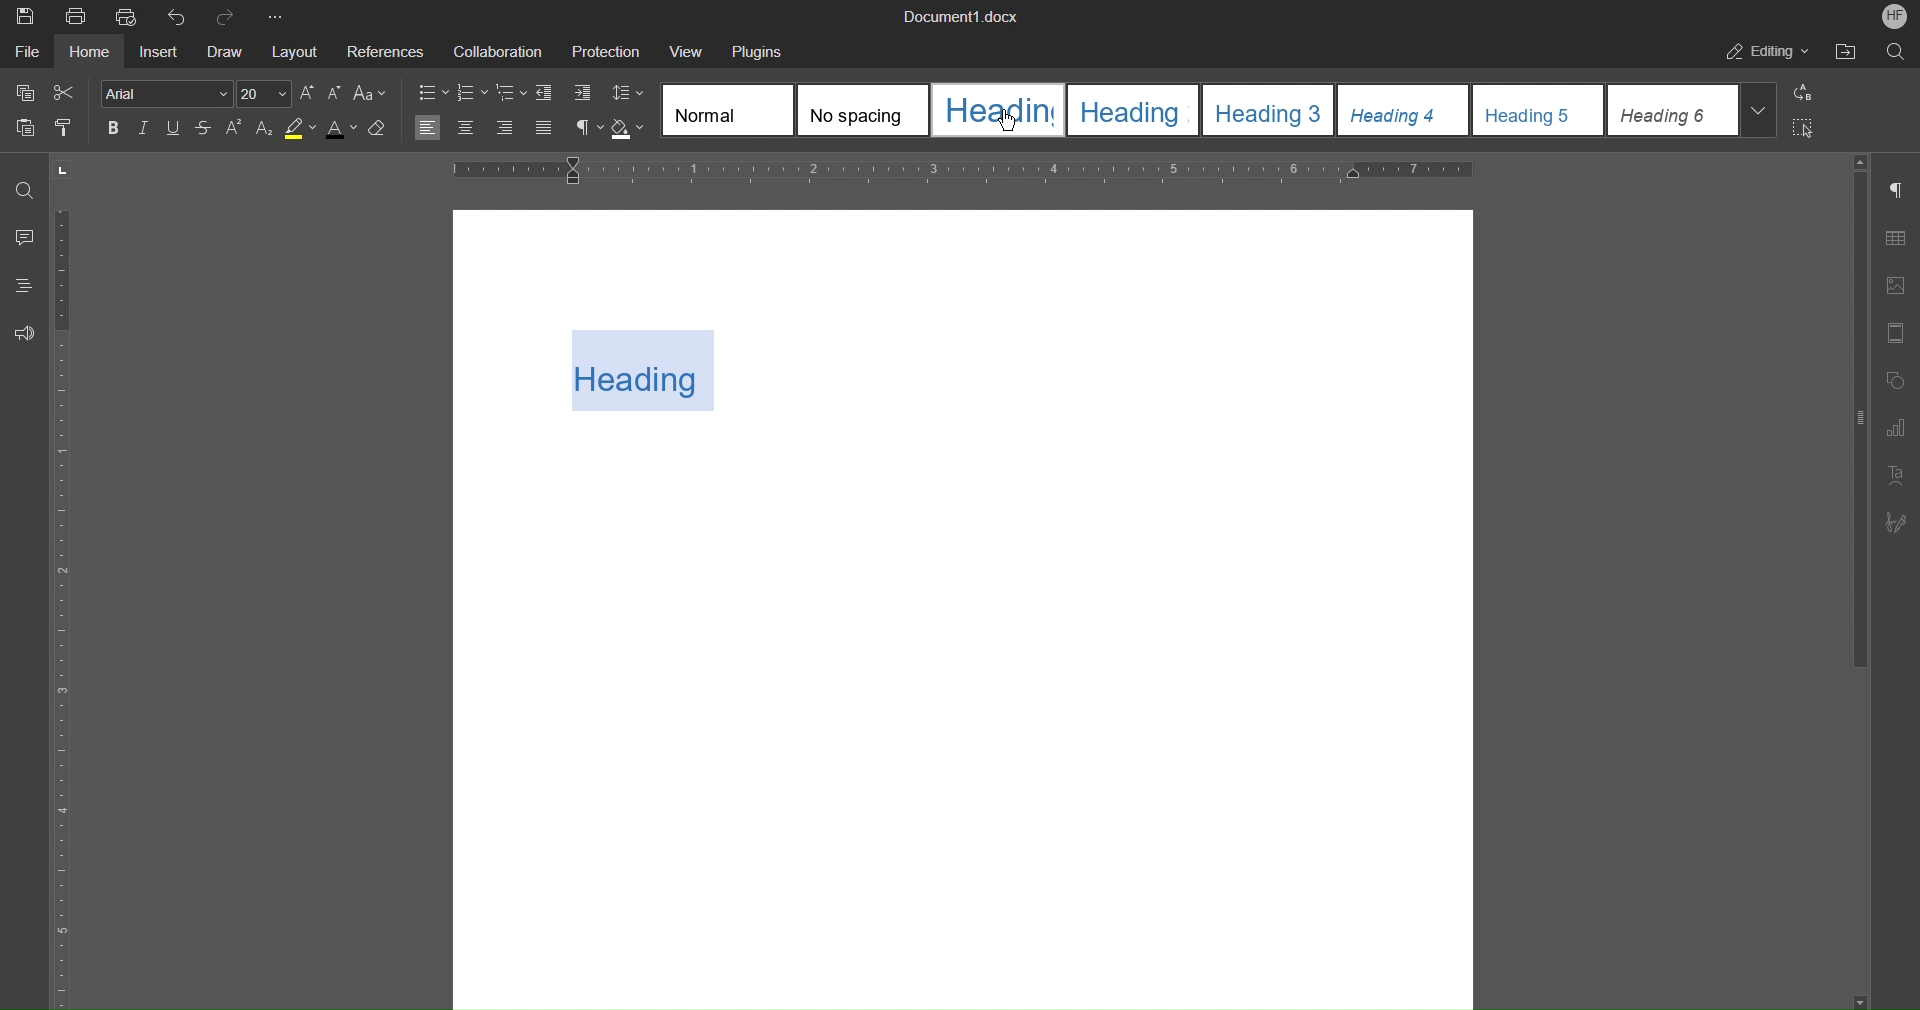 Image resolution: width=1920 pixels, height=1010 pixels. What do you see at coordinates (430, 92) in the screenshot?
I see `Bullet List` at bounding box center [430, 92].